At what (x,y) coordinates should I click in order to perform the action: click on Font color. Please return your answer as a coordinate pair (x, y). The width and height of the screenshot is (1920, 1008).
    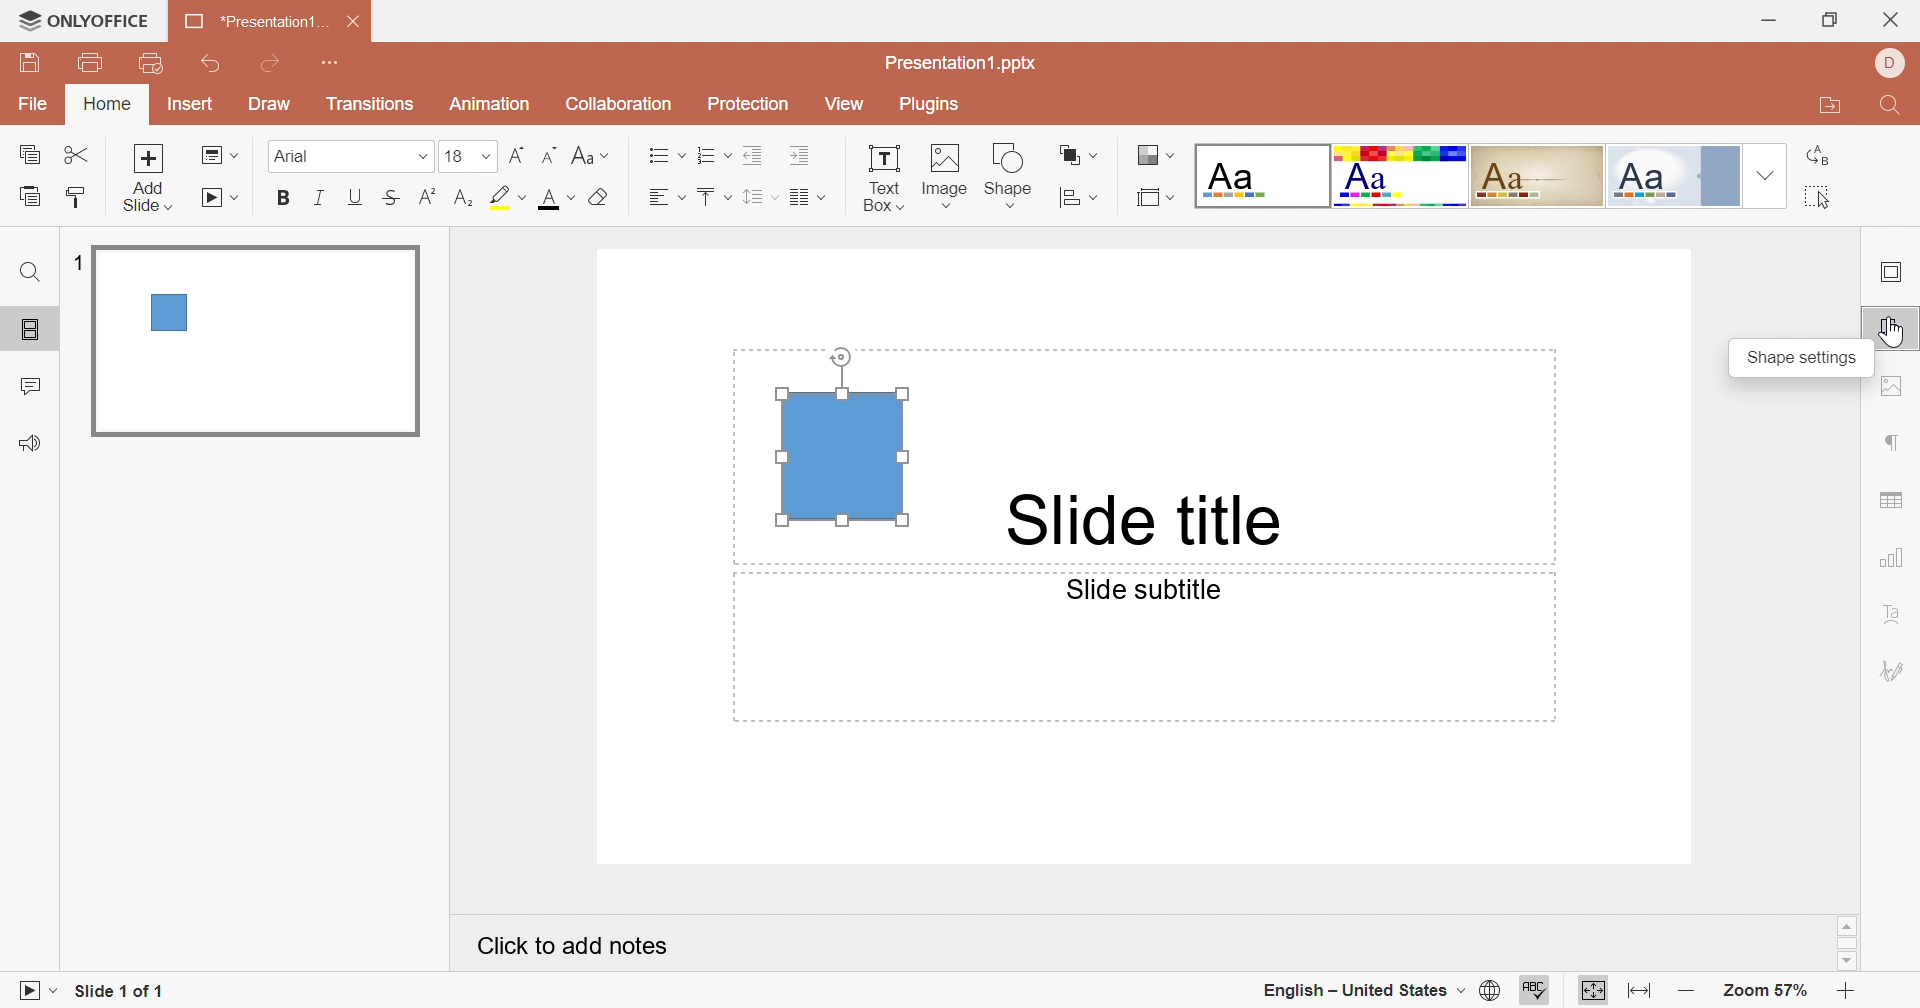
    Looking at the image, I should click on (551, 200).